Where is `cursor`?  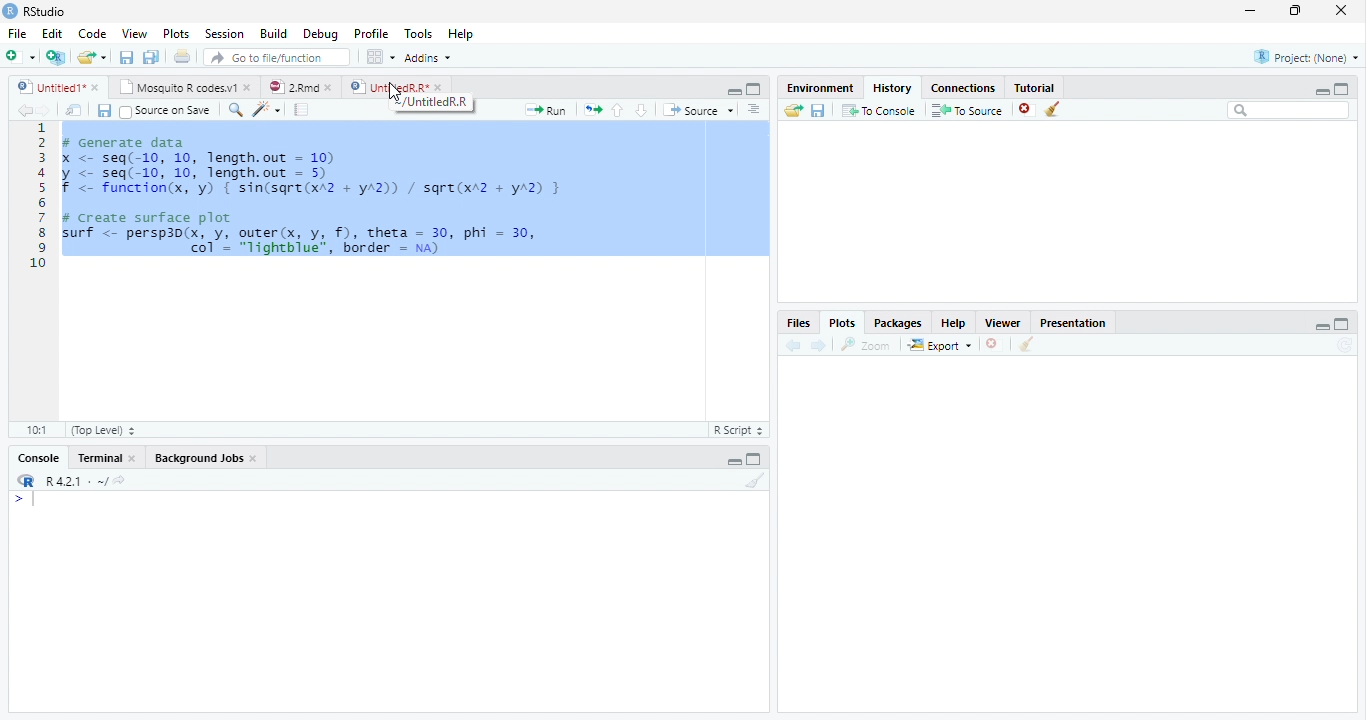
cursor is located at coordinates (395, 92).